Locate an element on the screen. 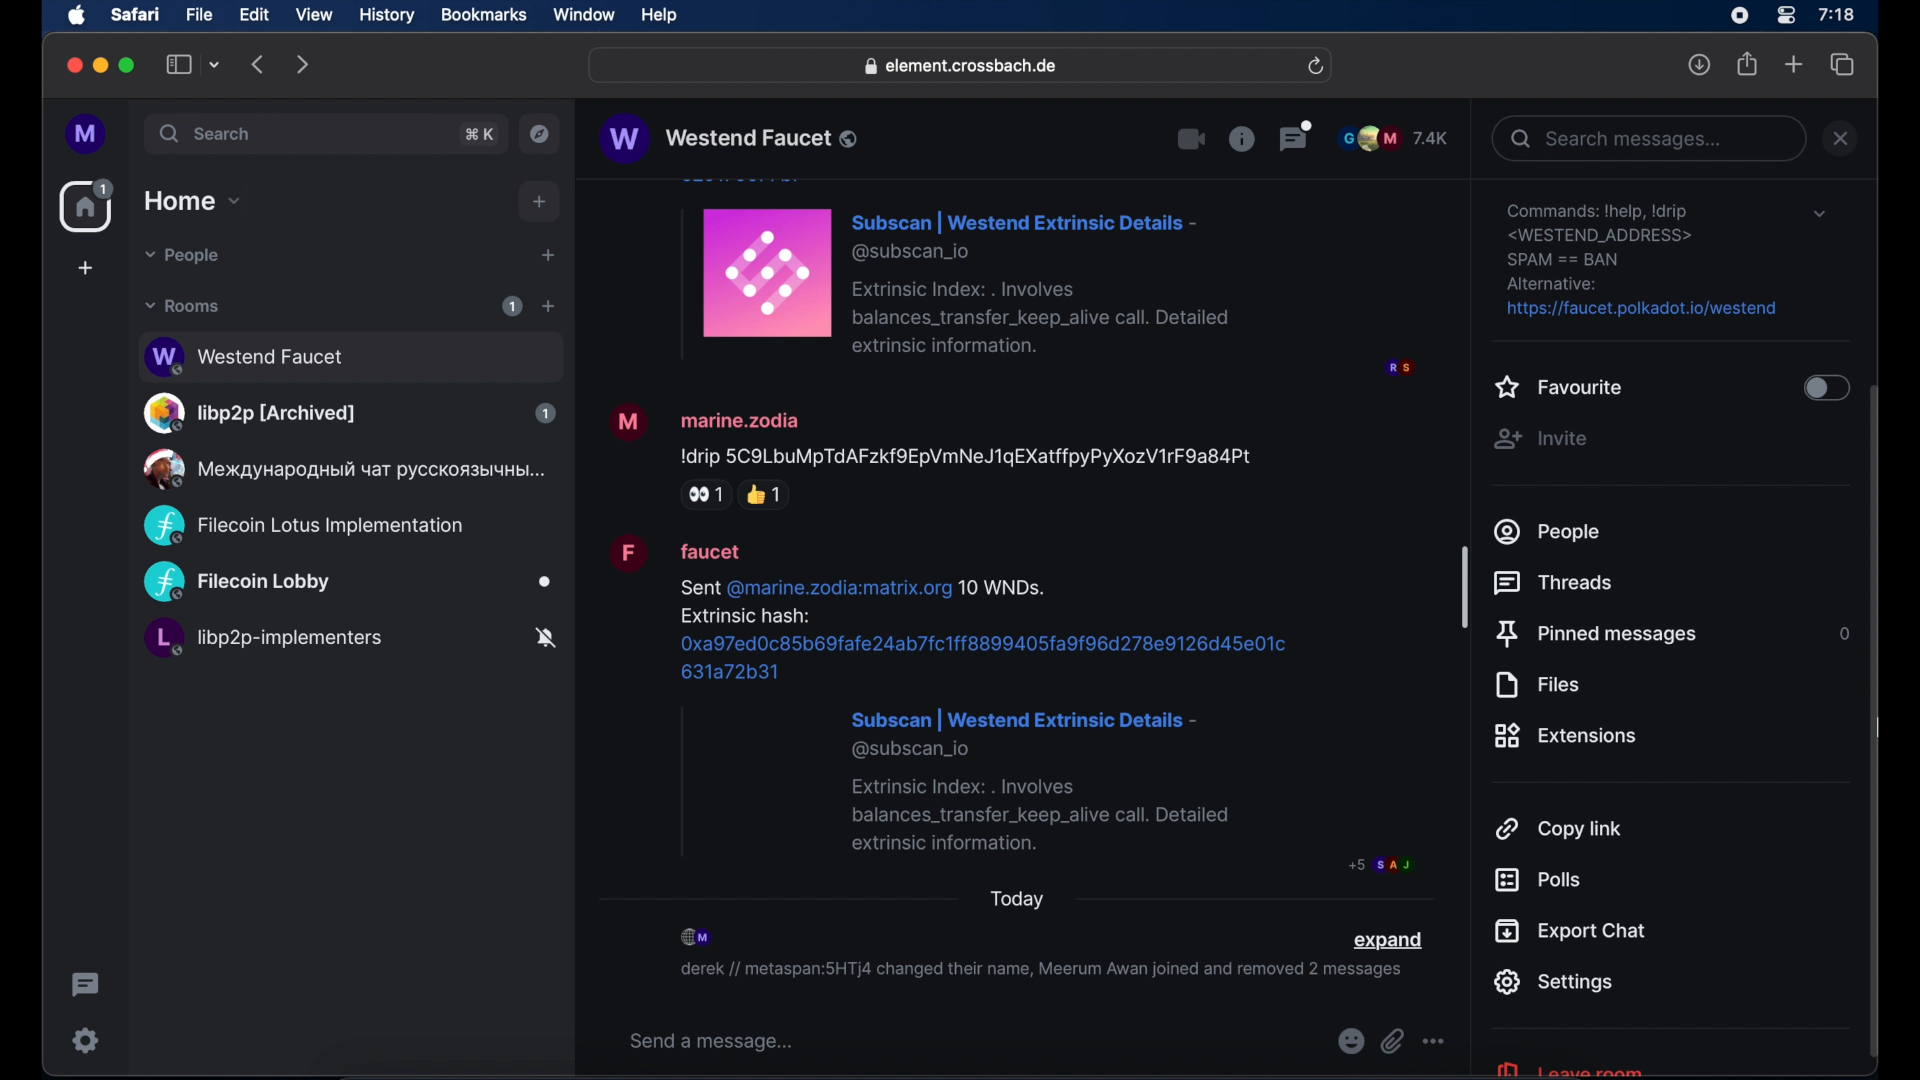 The height and width of the screenshot is (1080, 1920). 0 is located at coordinates (1841, 633).